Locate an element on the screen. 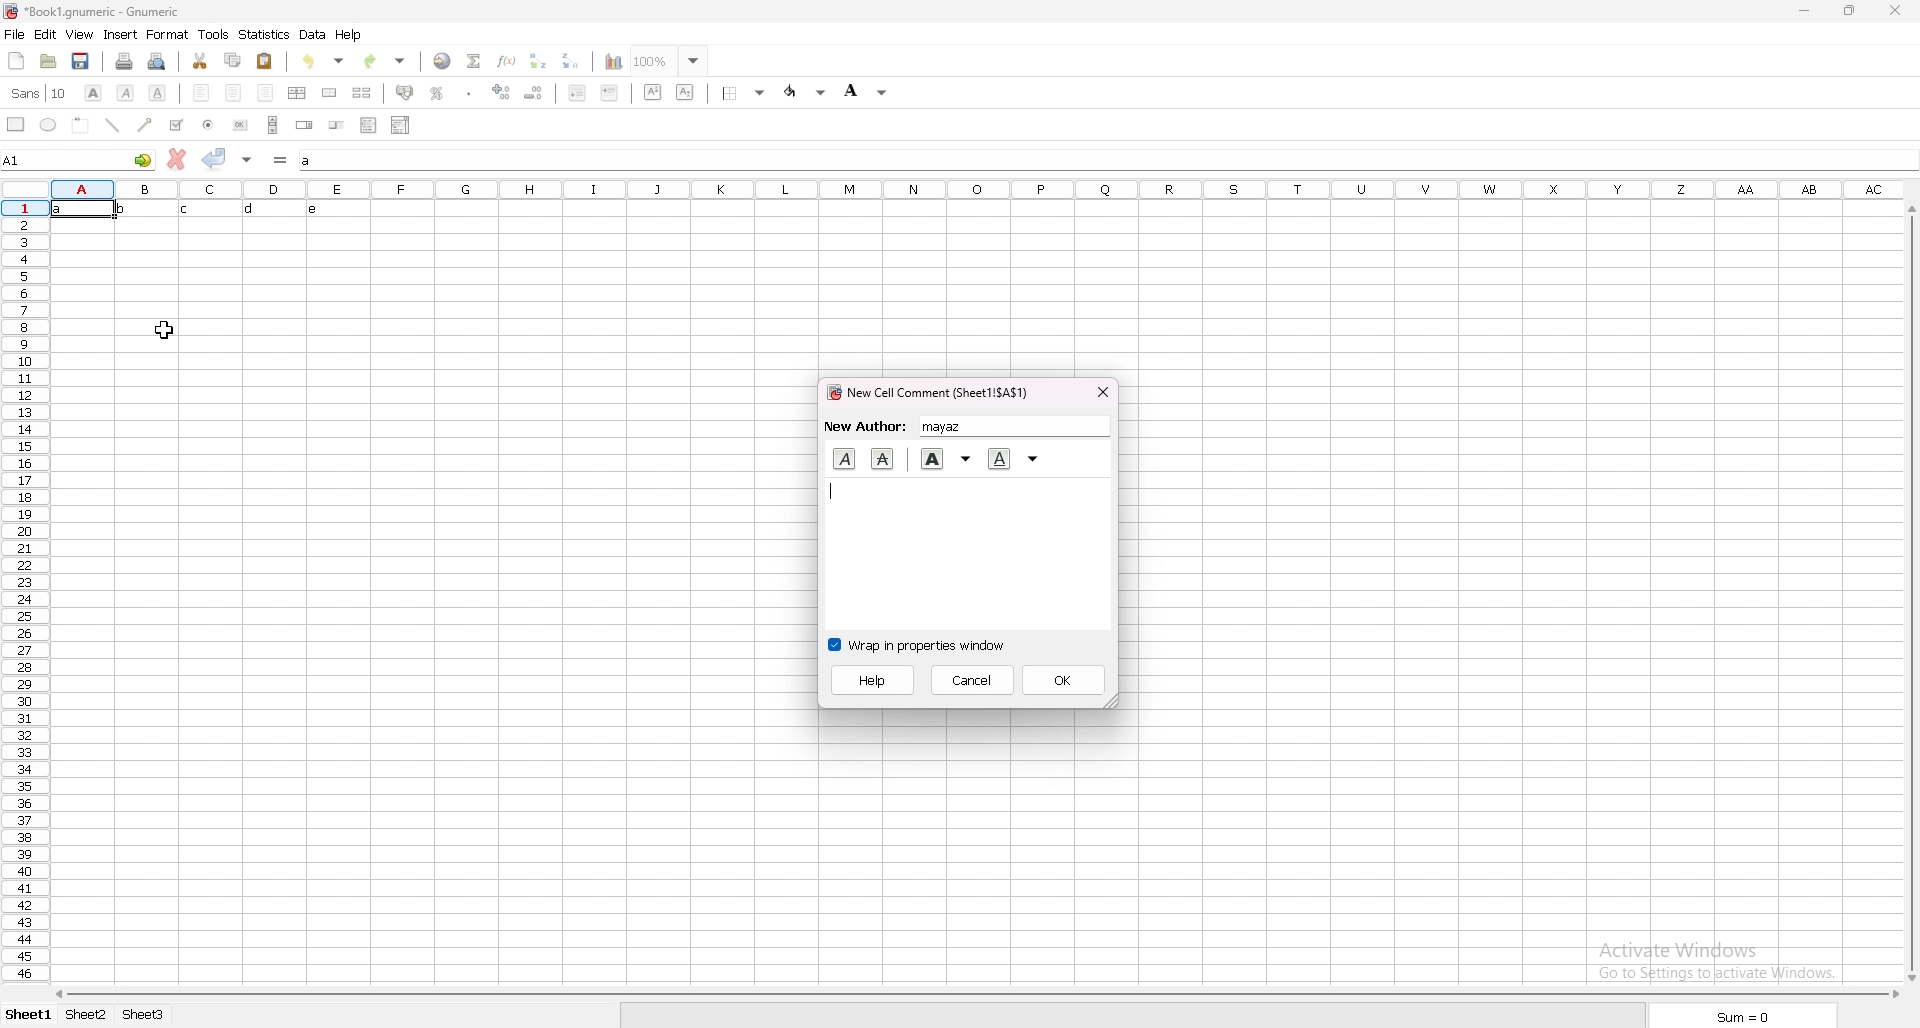  new is located at coordinates (15, 60).